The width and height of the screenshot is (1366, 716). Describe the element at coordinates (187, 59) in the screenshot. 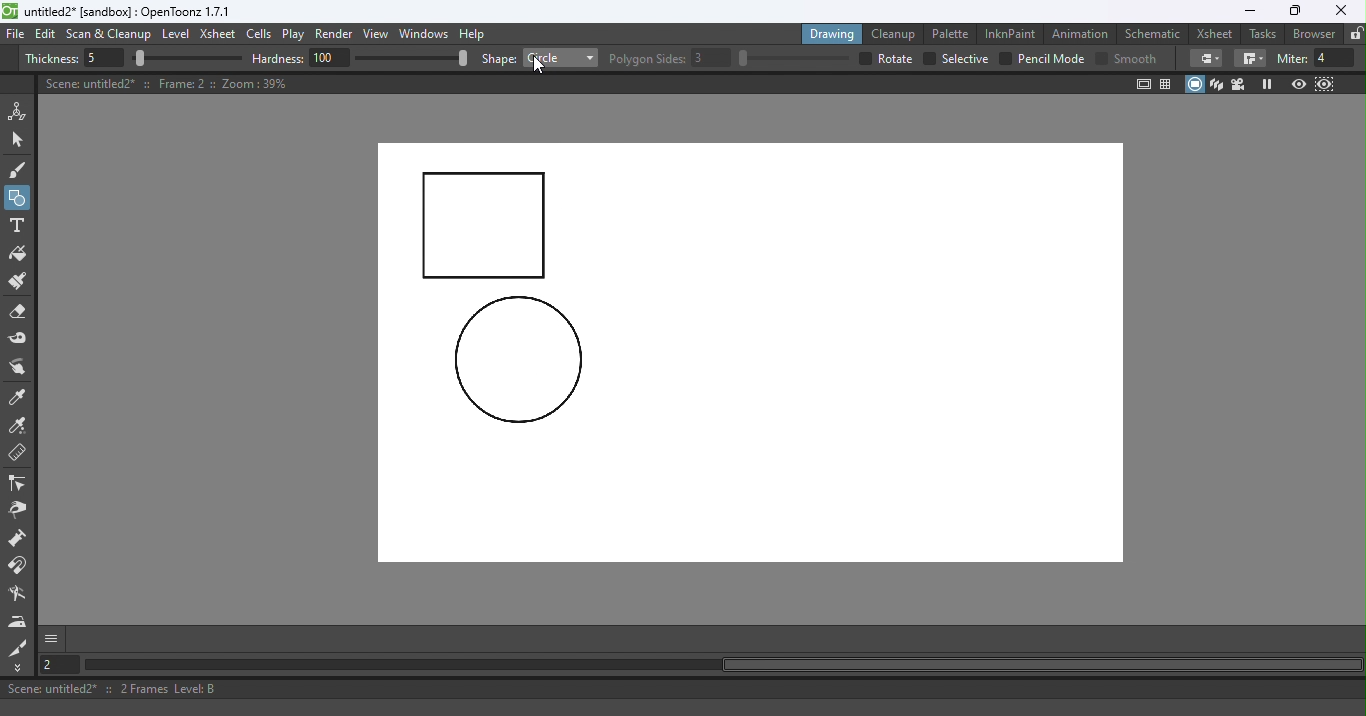

I see `slider` at that location.